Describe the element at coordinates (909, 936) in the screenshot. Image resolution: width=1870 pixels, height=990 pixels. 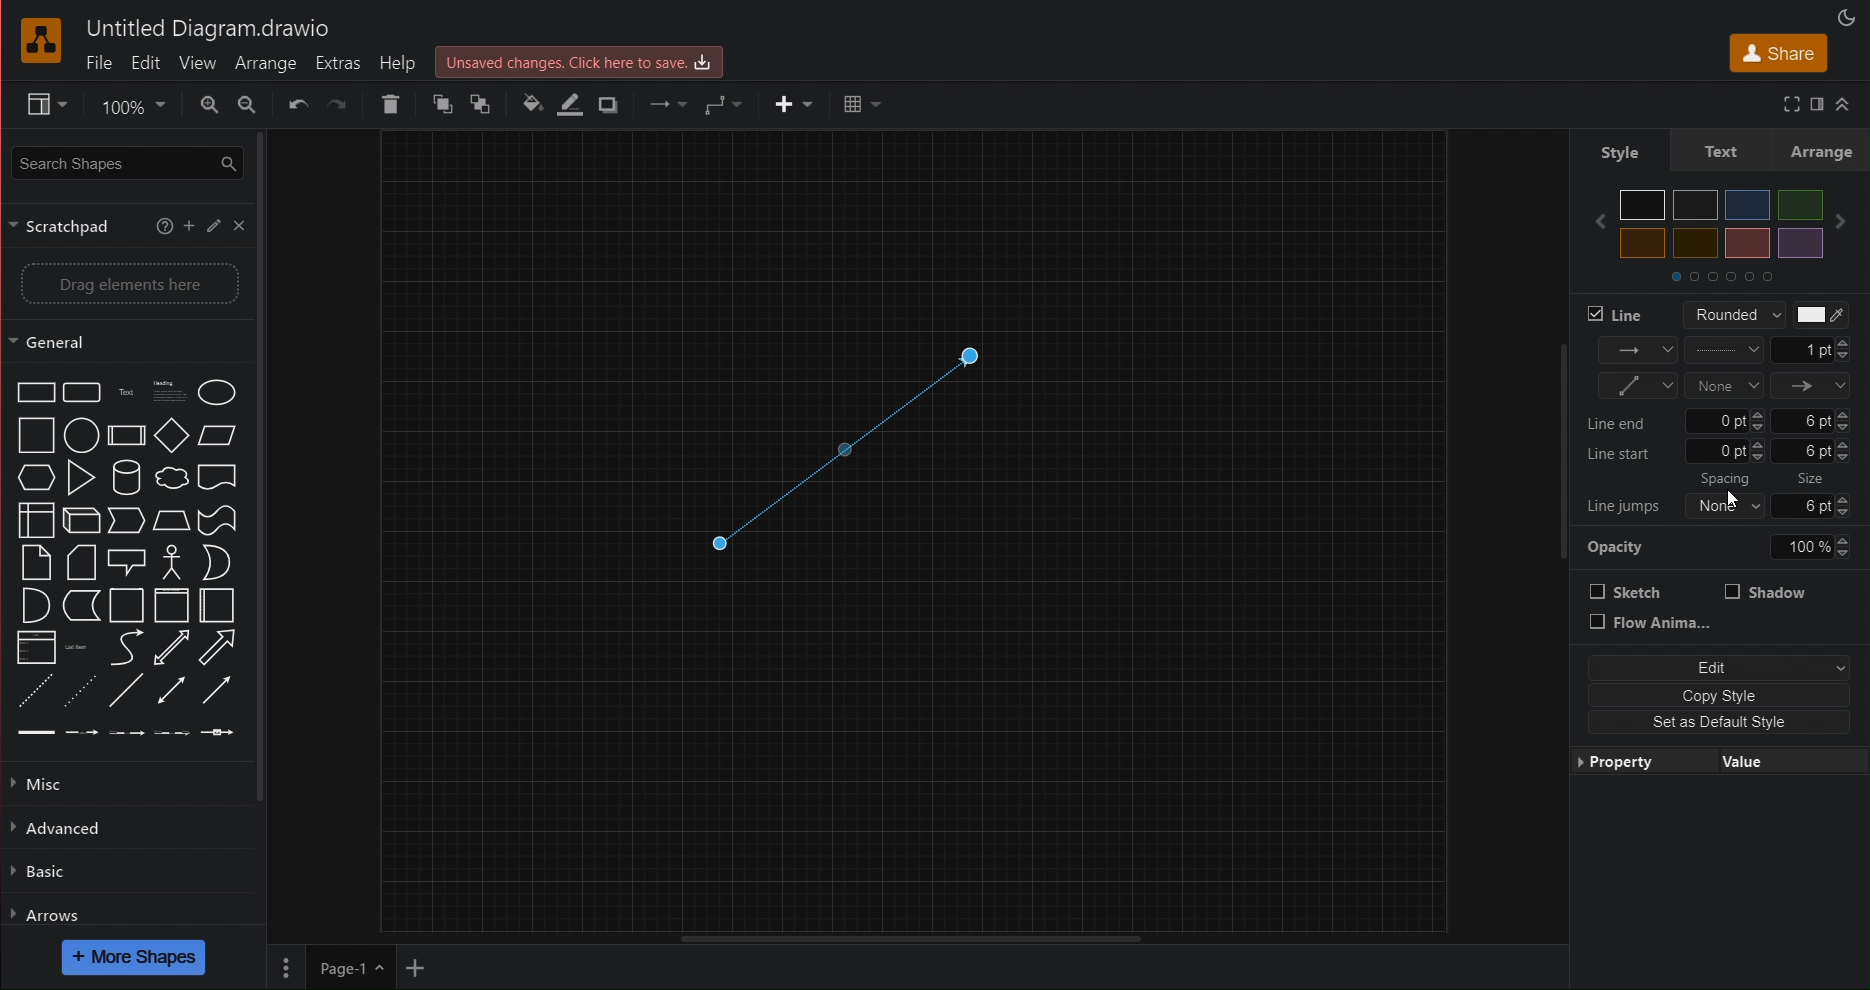
I see `page limit` at that location.